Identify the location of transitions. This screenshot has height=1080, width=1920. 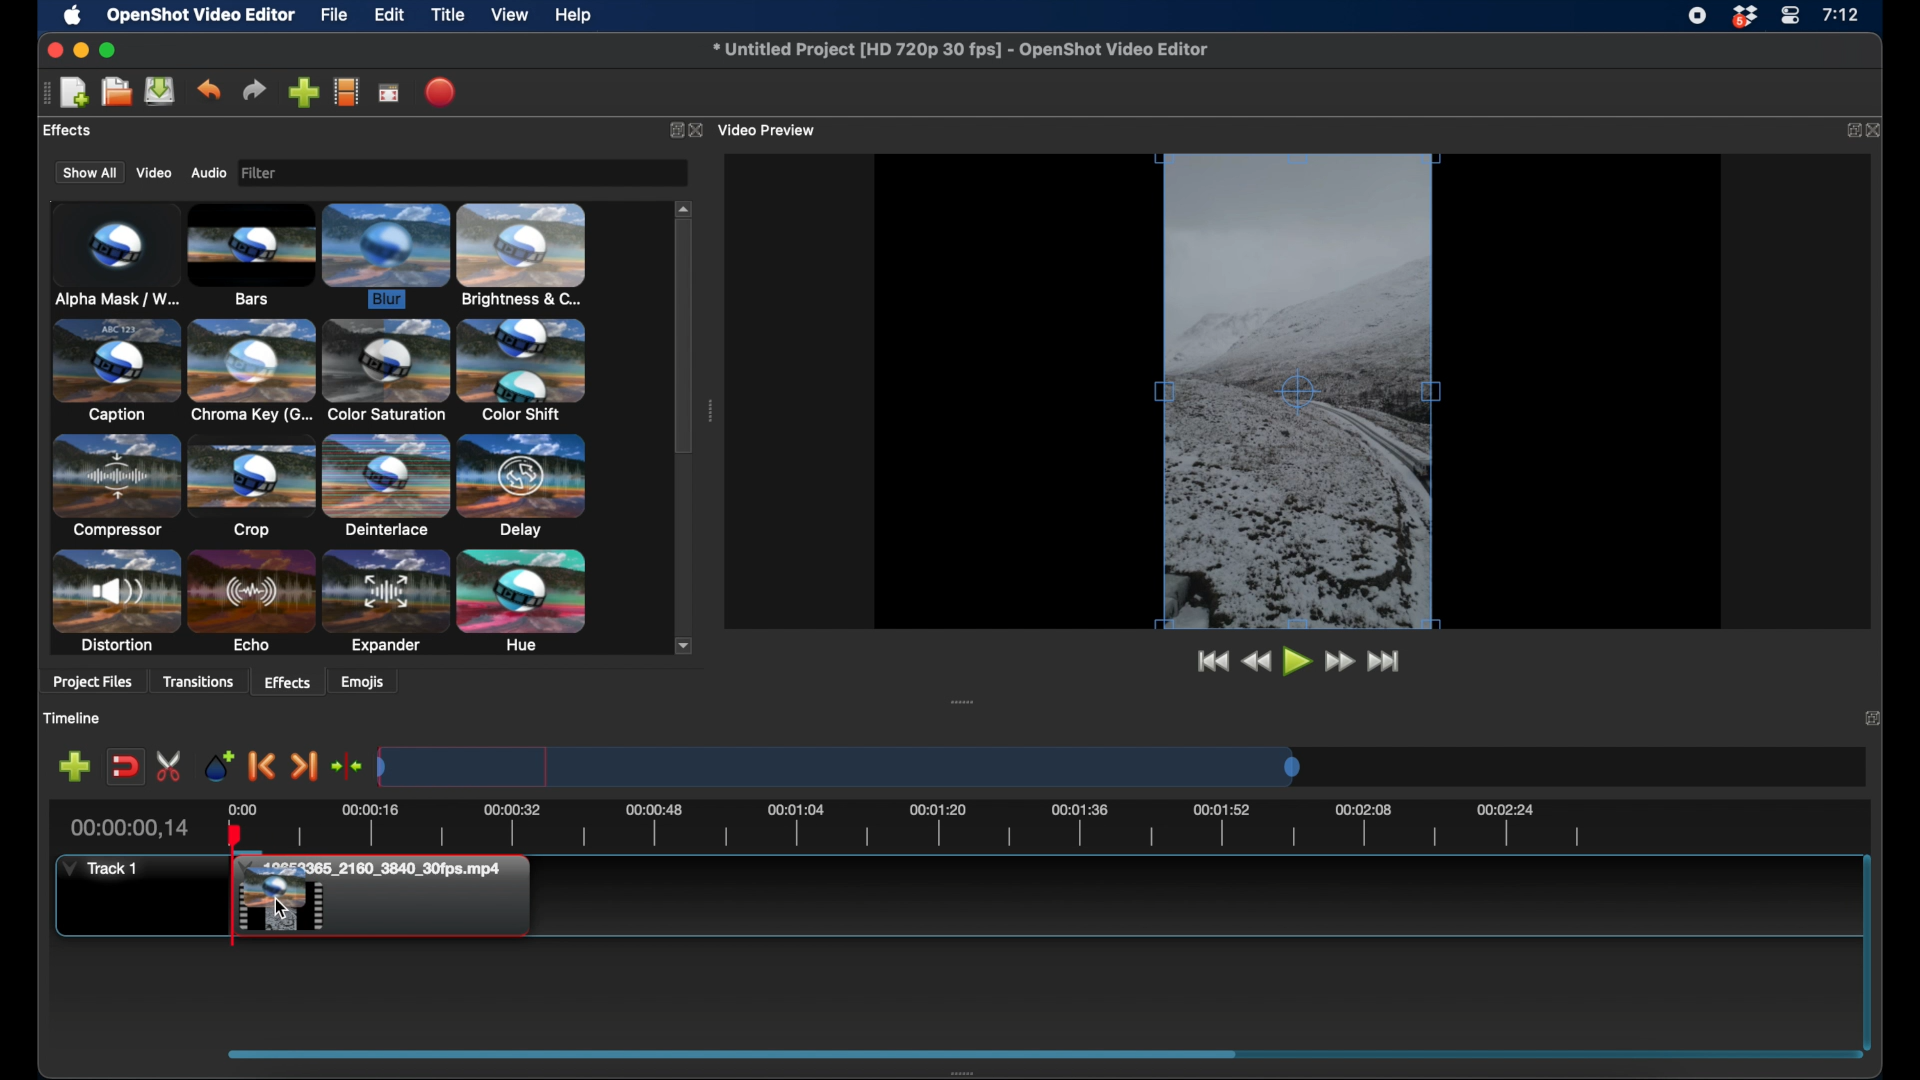
(198, 682).